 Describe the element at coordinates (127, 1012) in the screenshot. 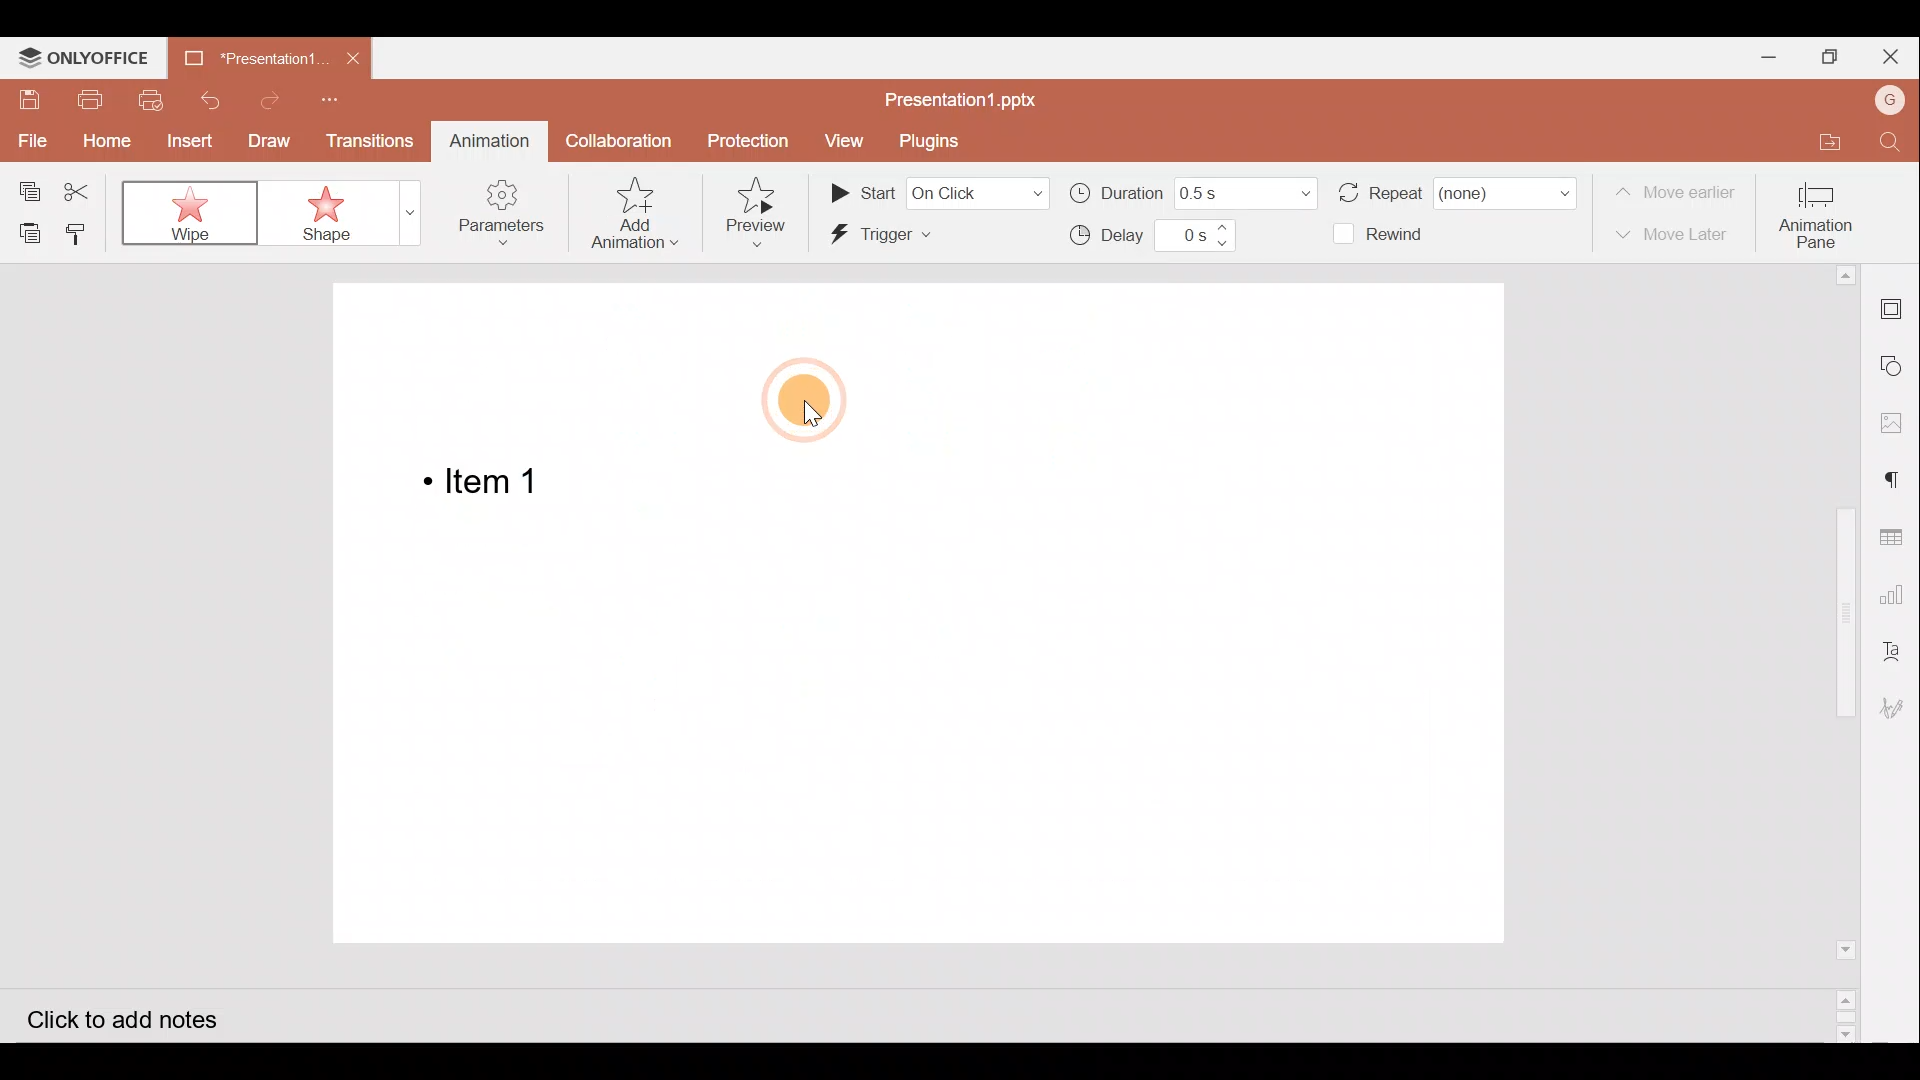

I see `Click to add notes` at that location.